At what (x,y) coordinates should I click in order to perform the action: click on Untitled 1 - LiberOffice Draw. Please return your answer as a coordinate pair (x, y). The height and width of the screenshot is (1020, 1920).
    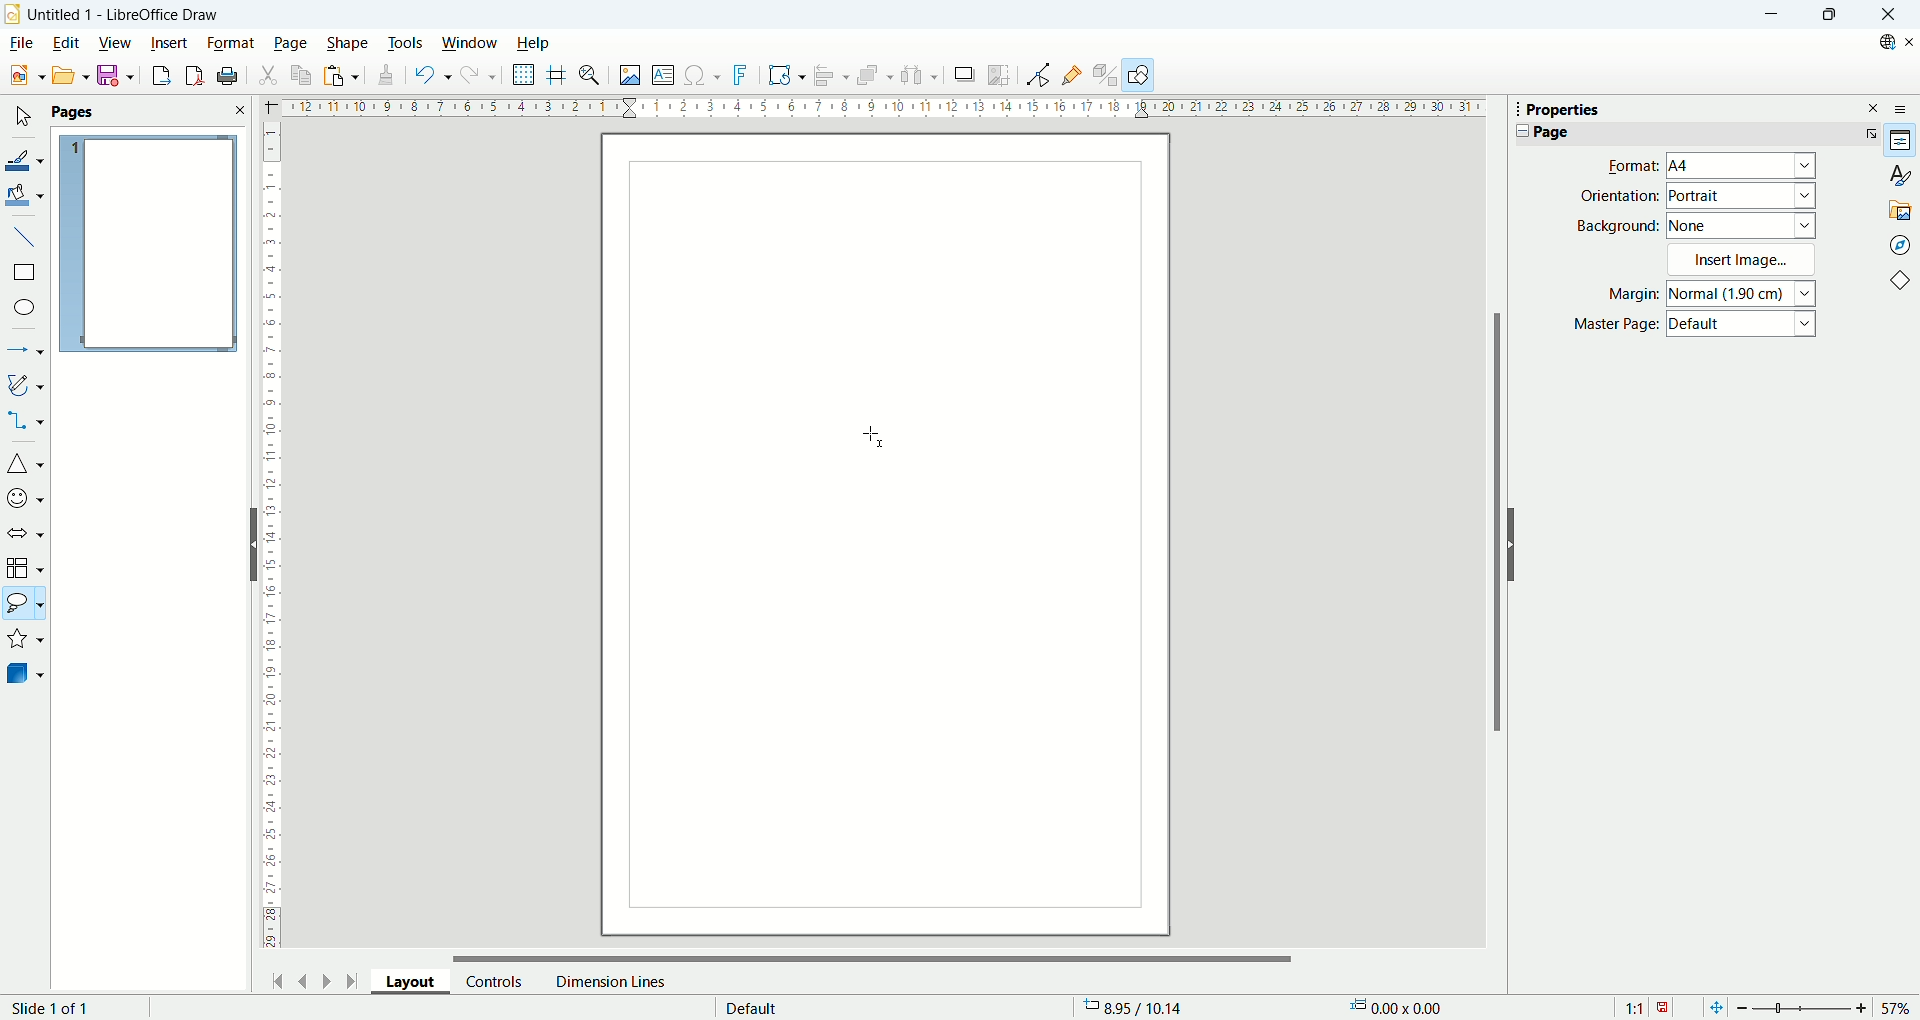
    Looking at the image, I should click on (124, 12).